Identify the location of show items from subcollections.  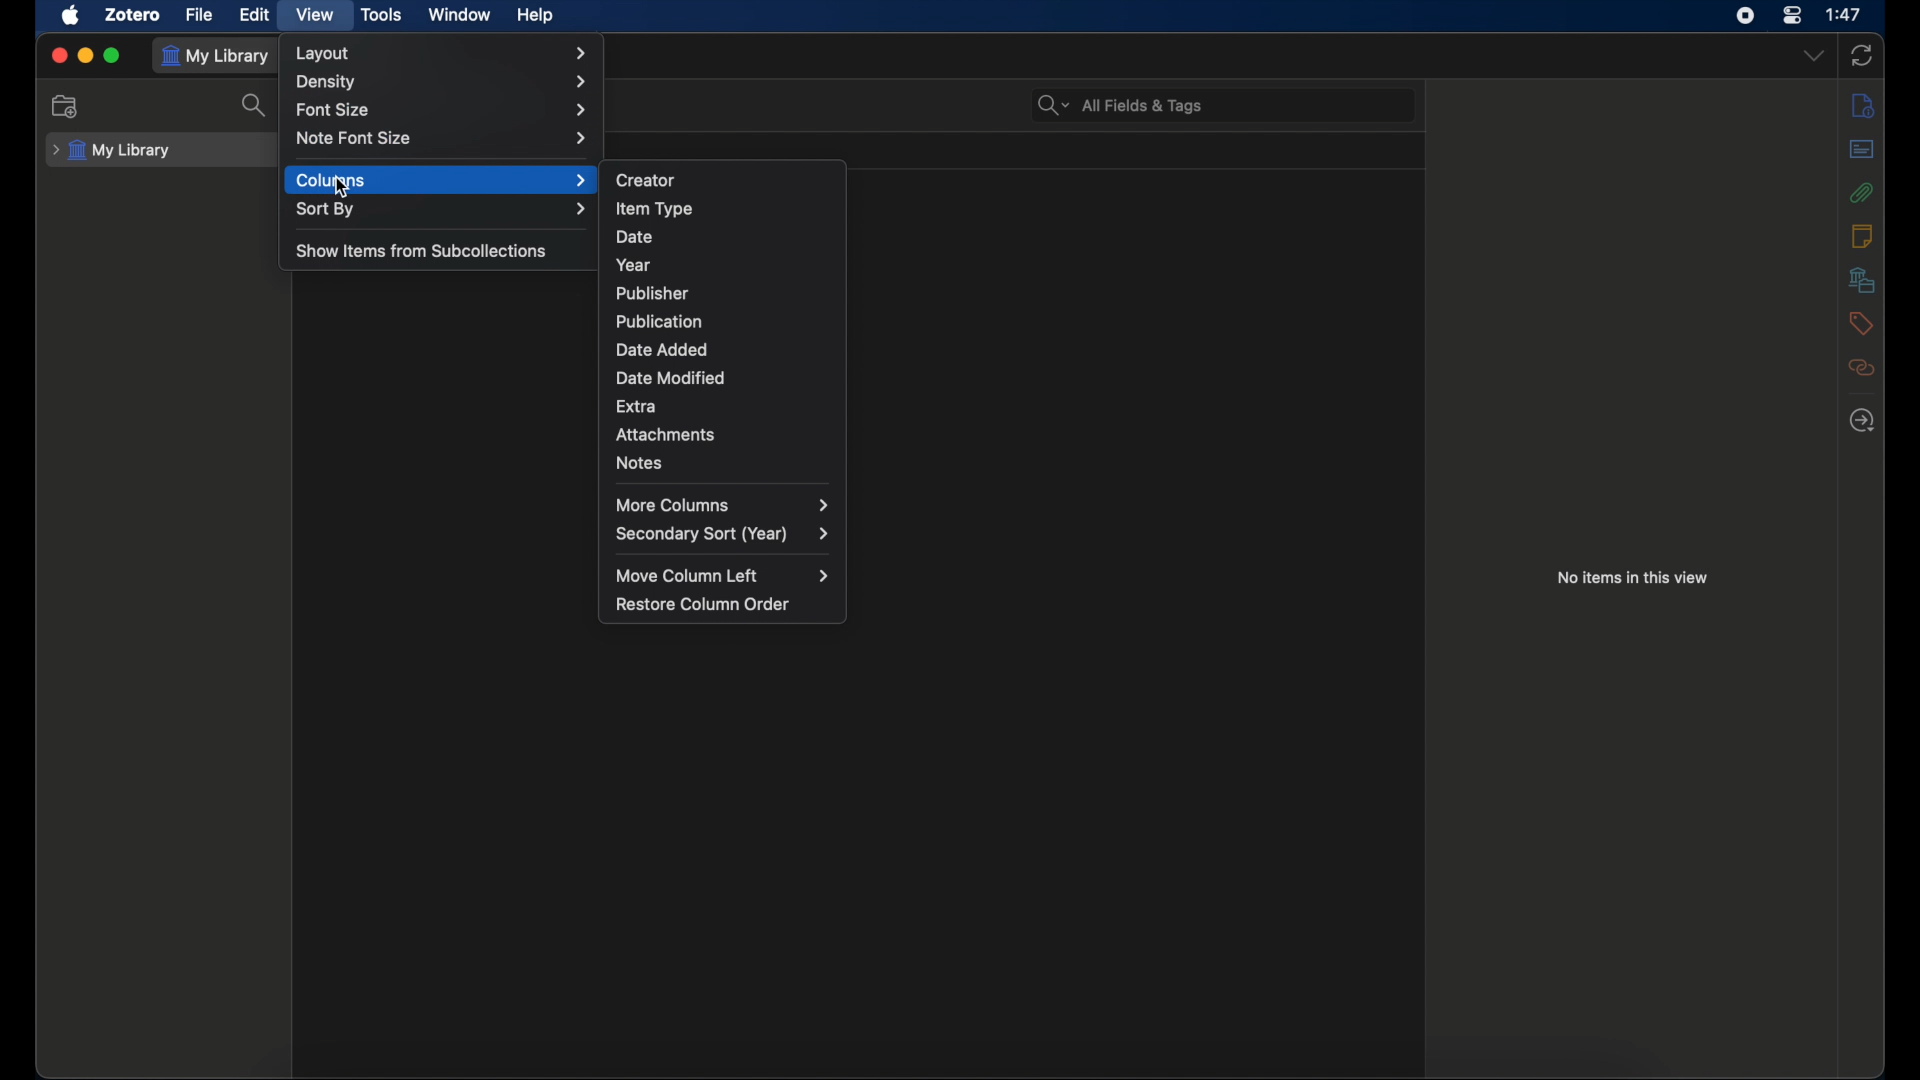
(424, 249).